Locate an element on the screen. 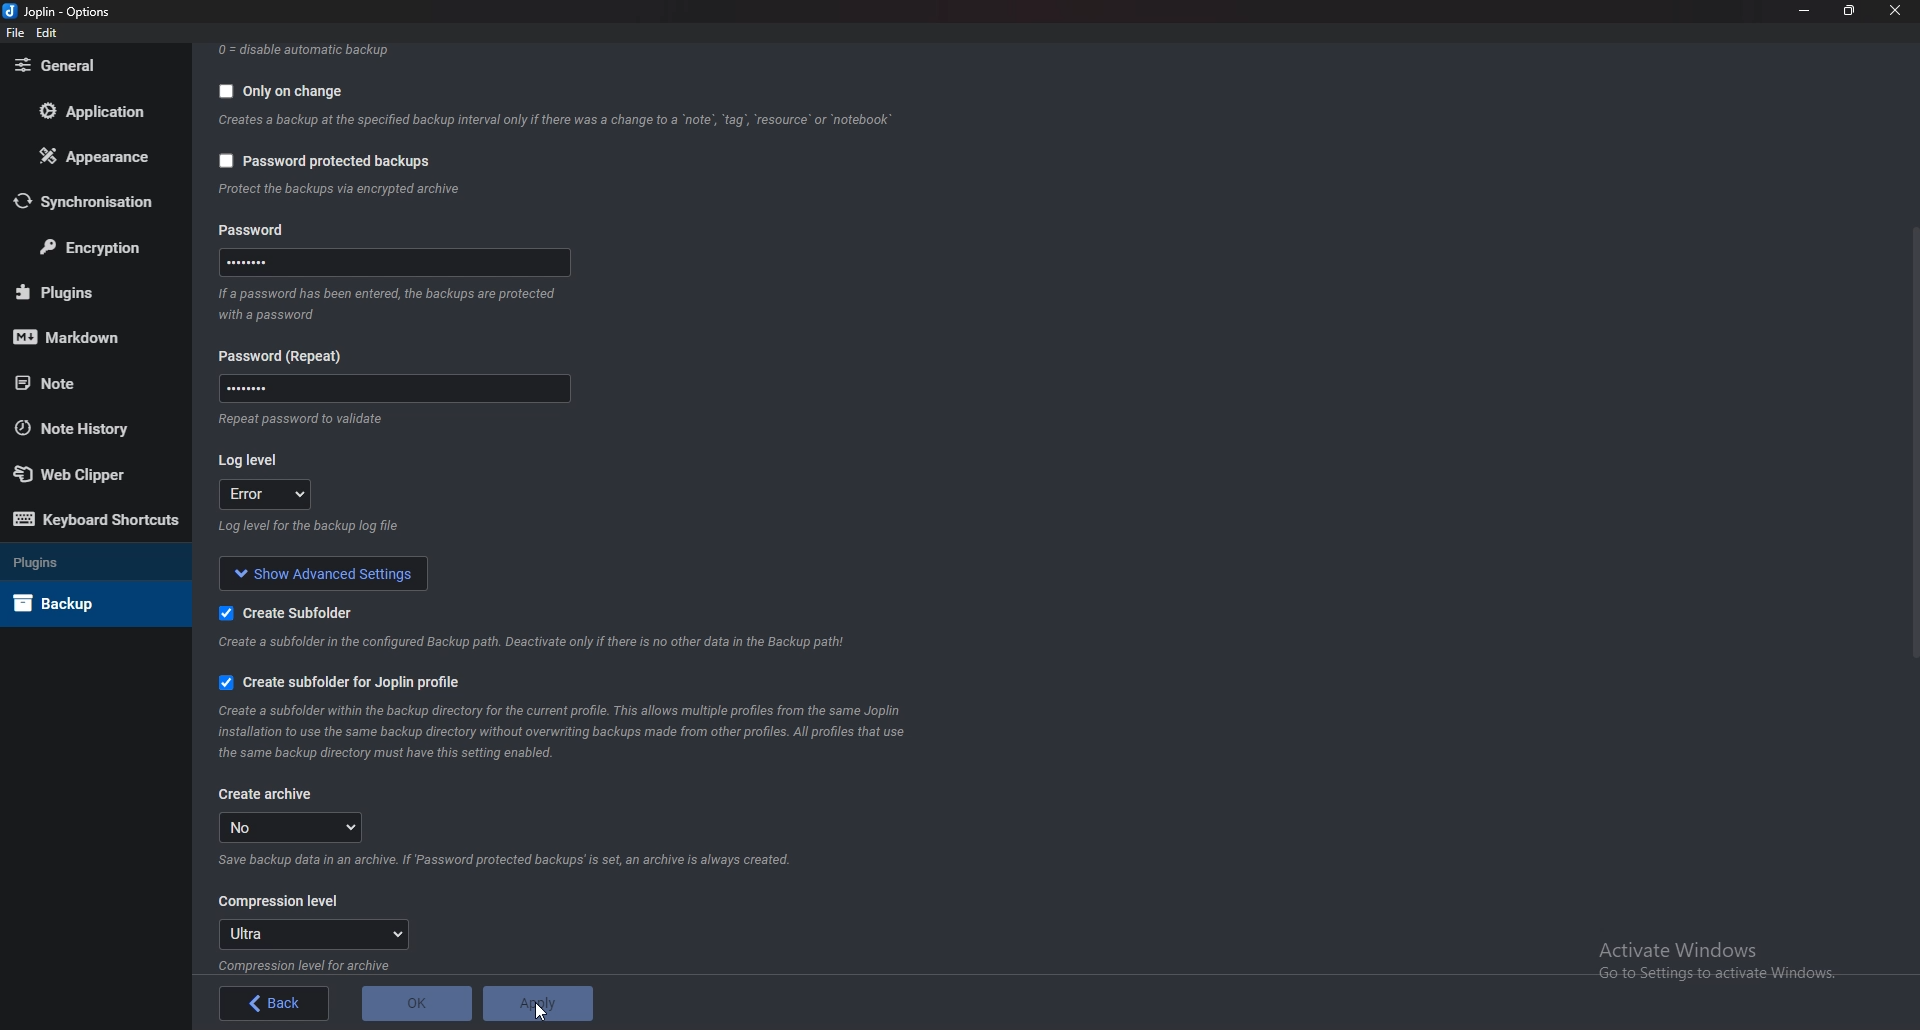 Image resolution: width=1920 pixels, height=1030 pixels. Encryption is located at coordinates (93, 246).